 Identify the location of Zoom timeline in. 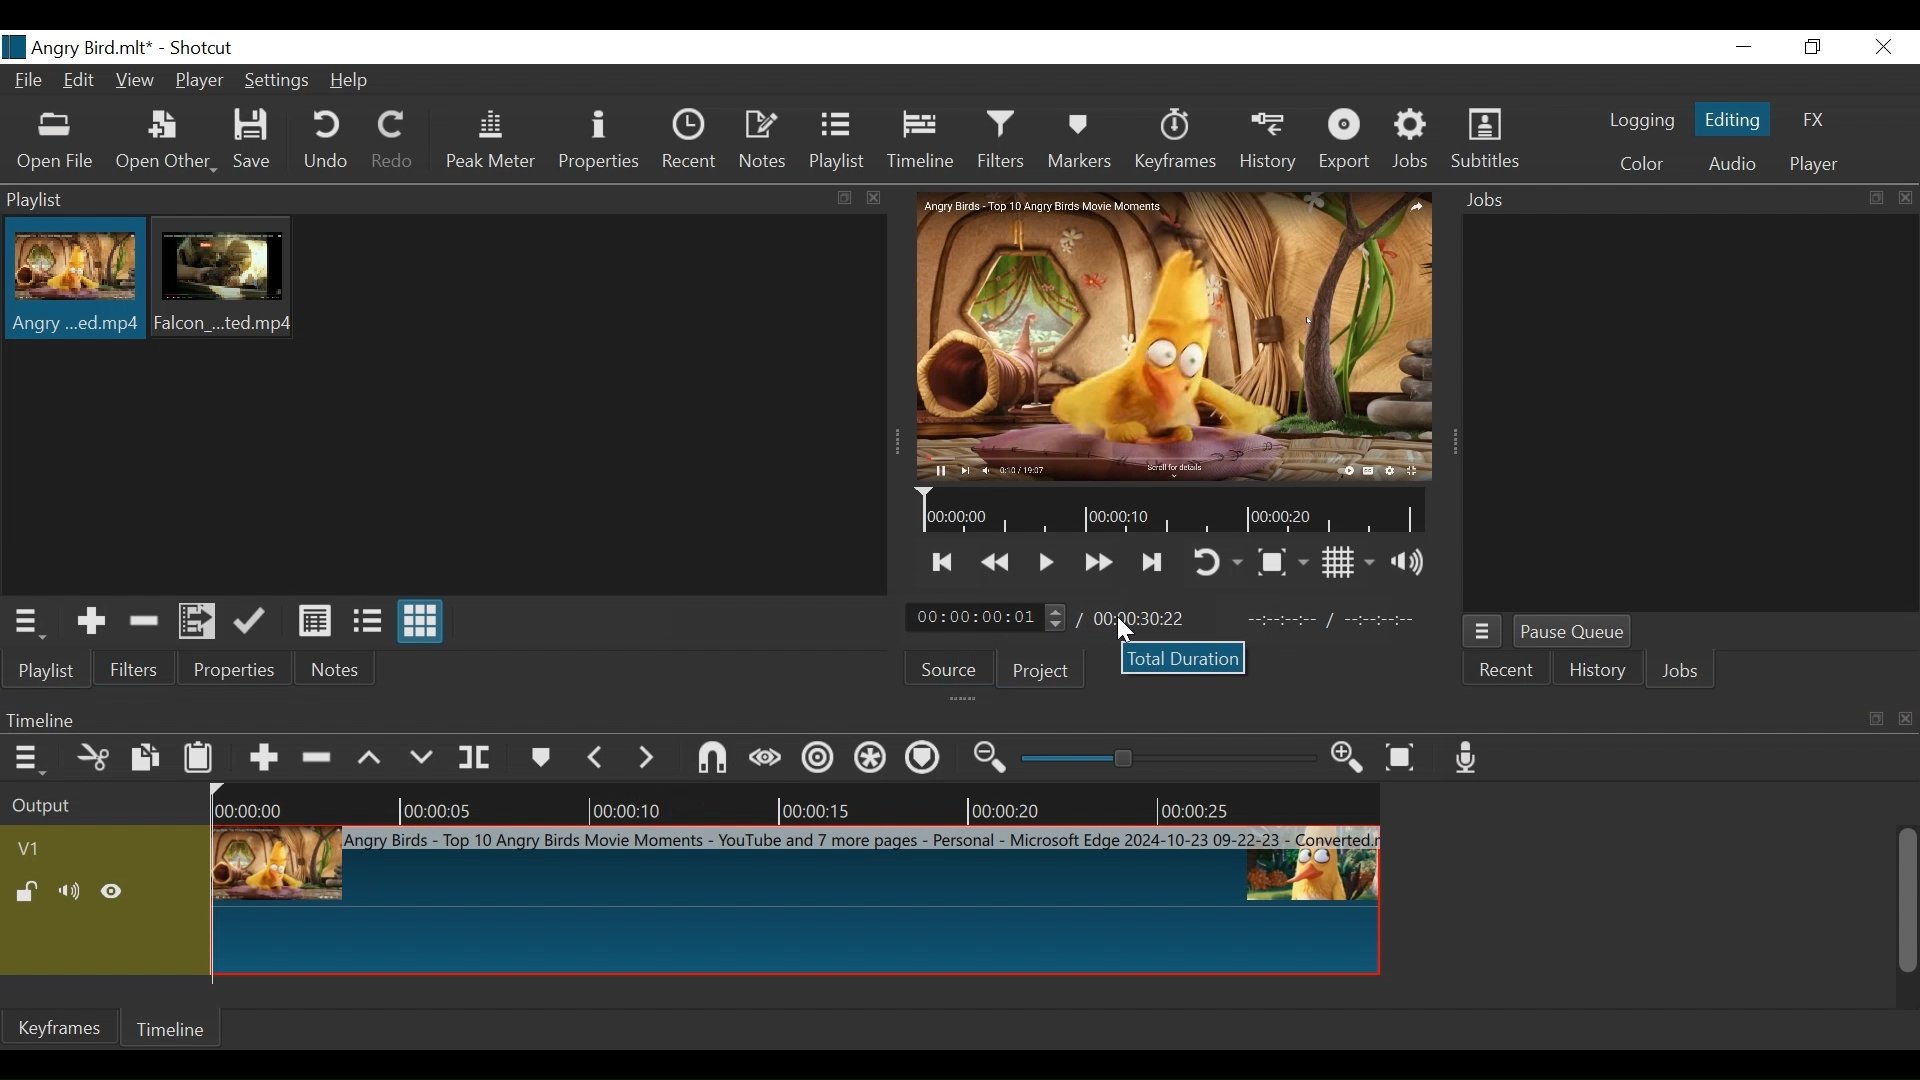
(1351, 757).